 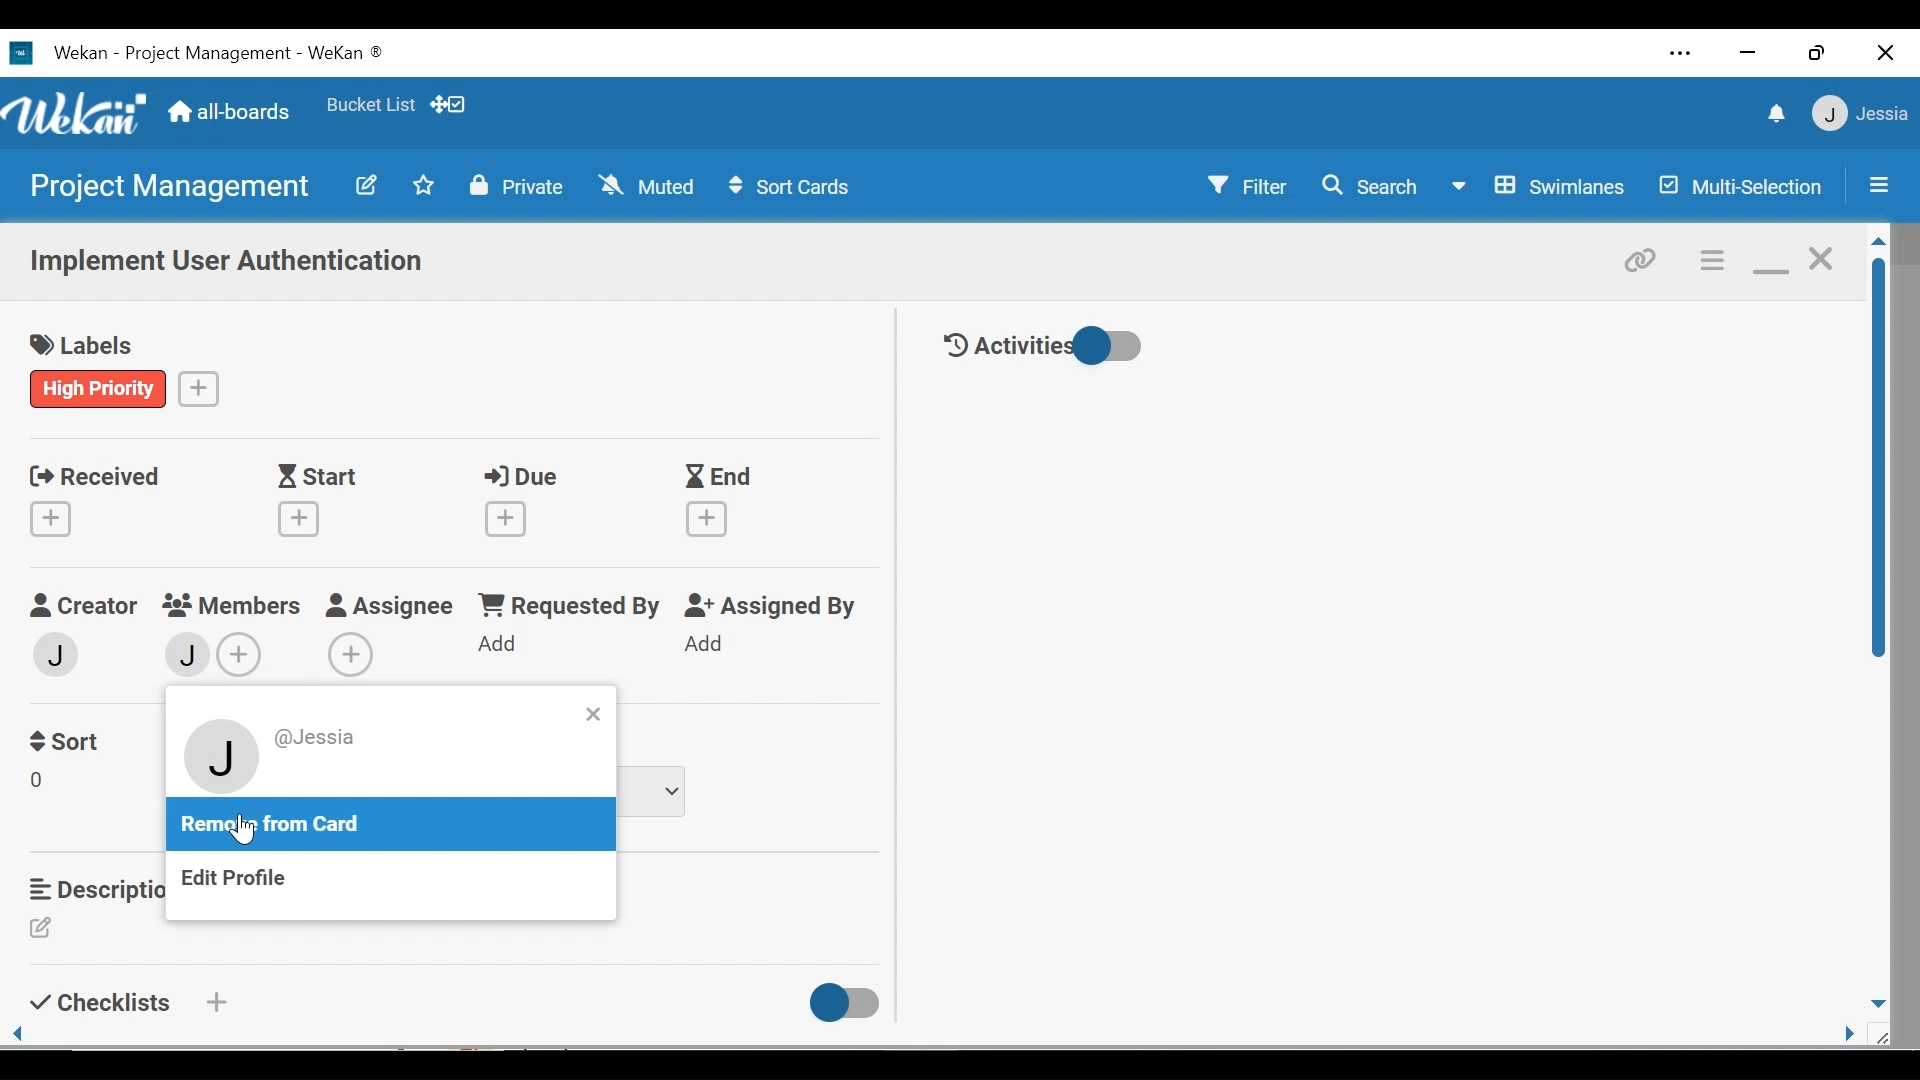 I want to click on Description, so click(x=90, y=889).